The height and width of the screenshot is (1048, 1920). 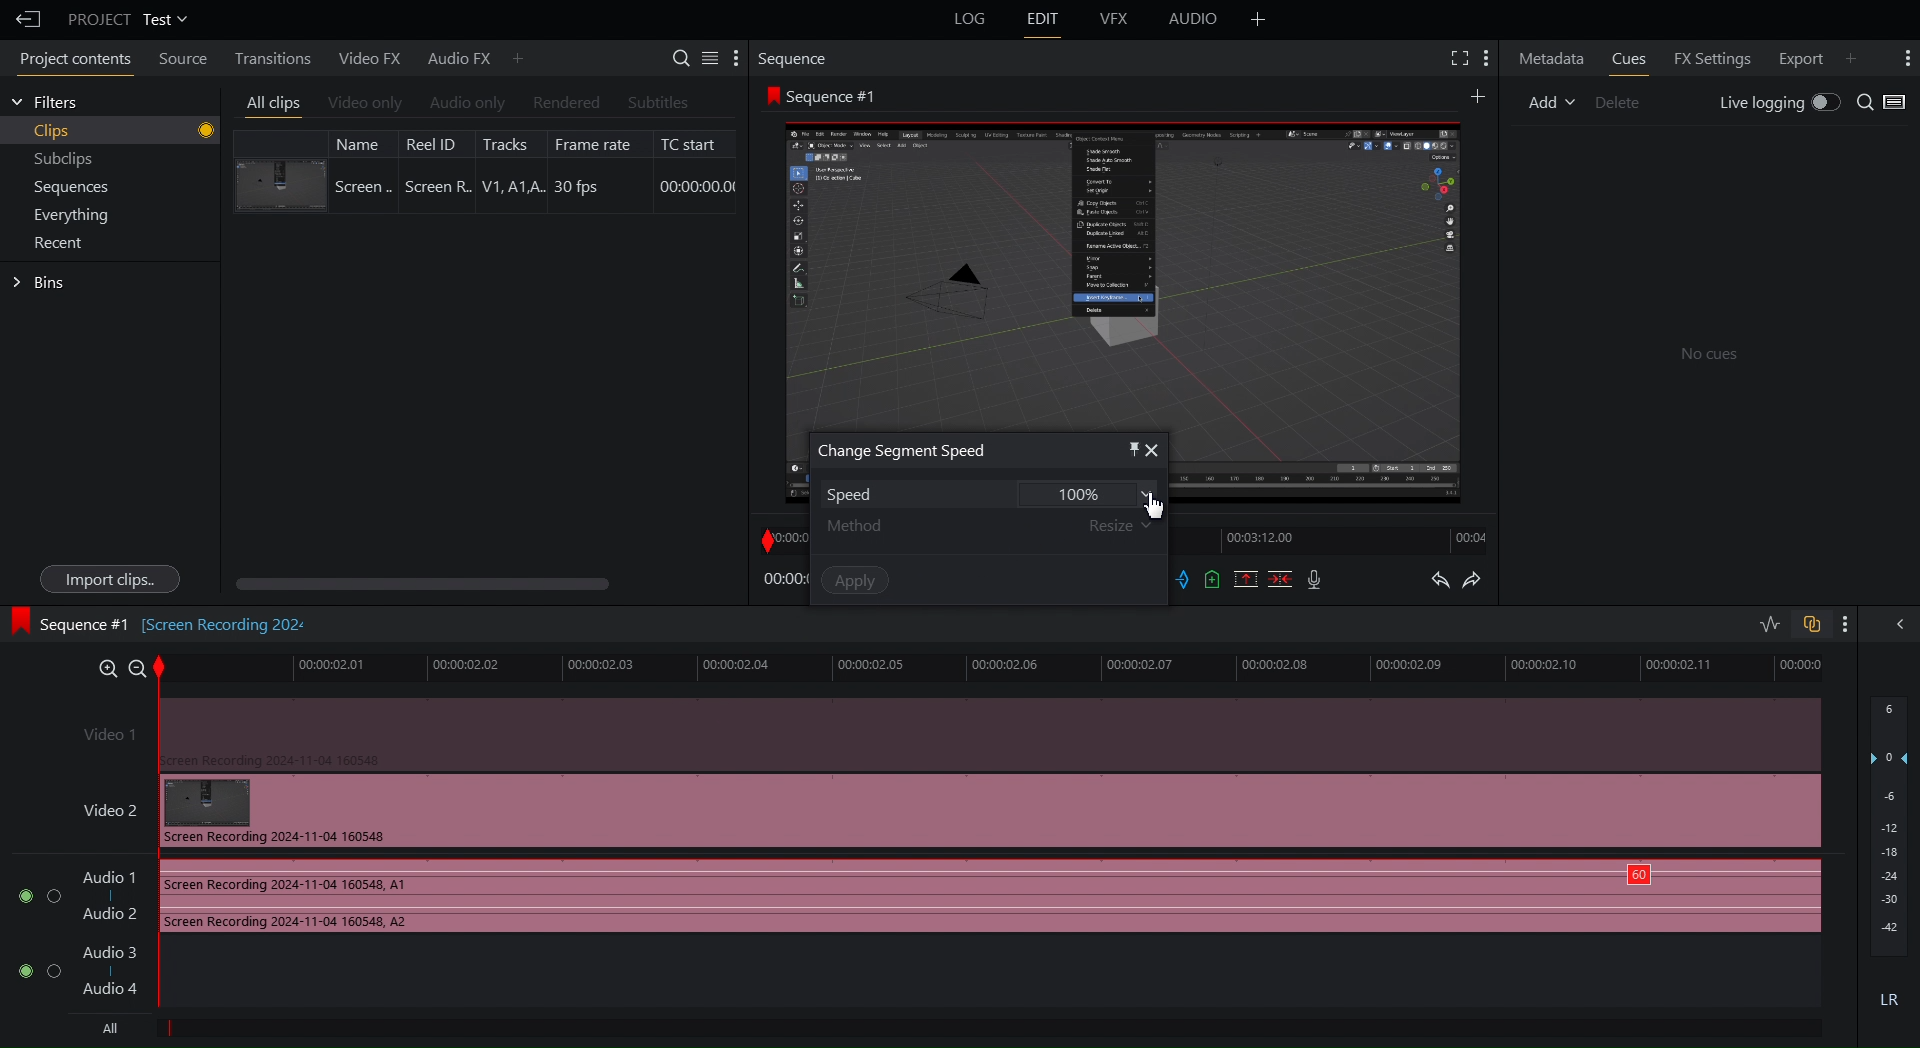 I want to click on Sequence #1, so click(x=826, y=96).